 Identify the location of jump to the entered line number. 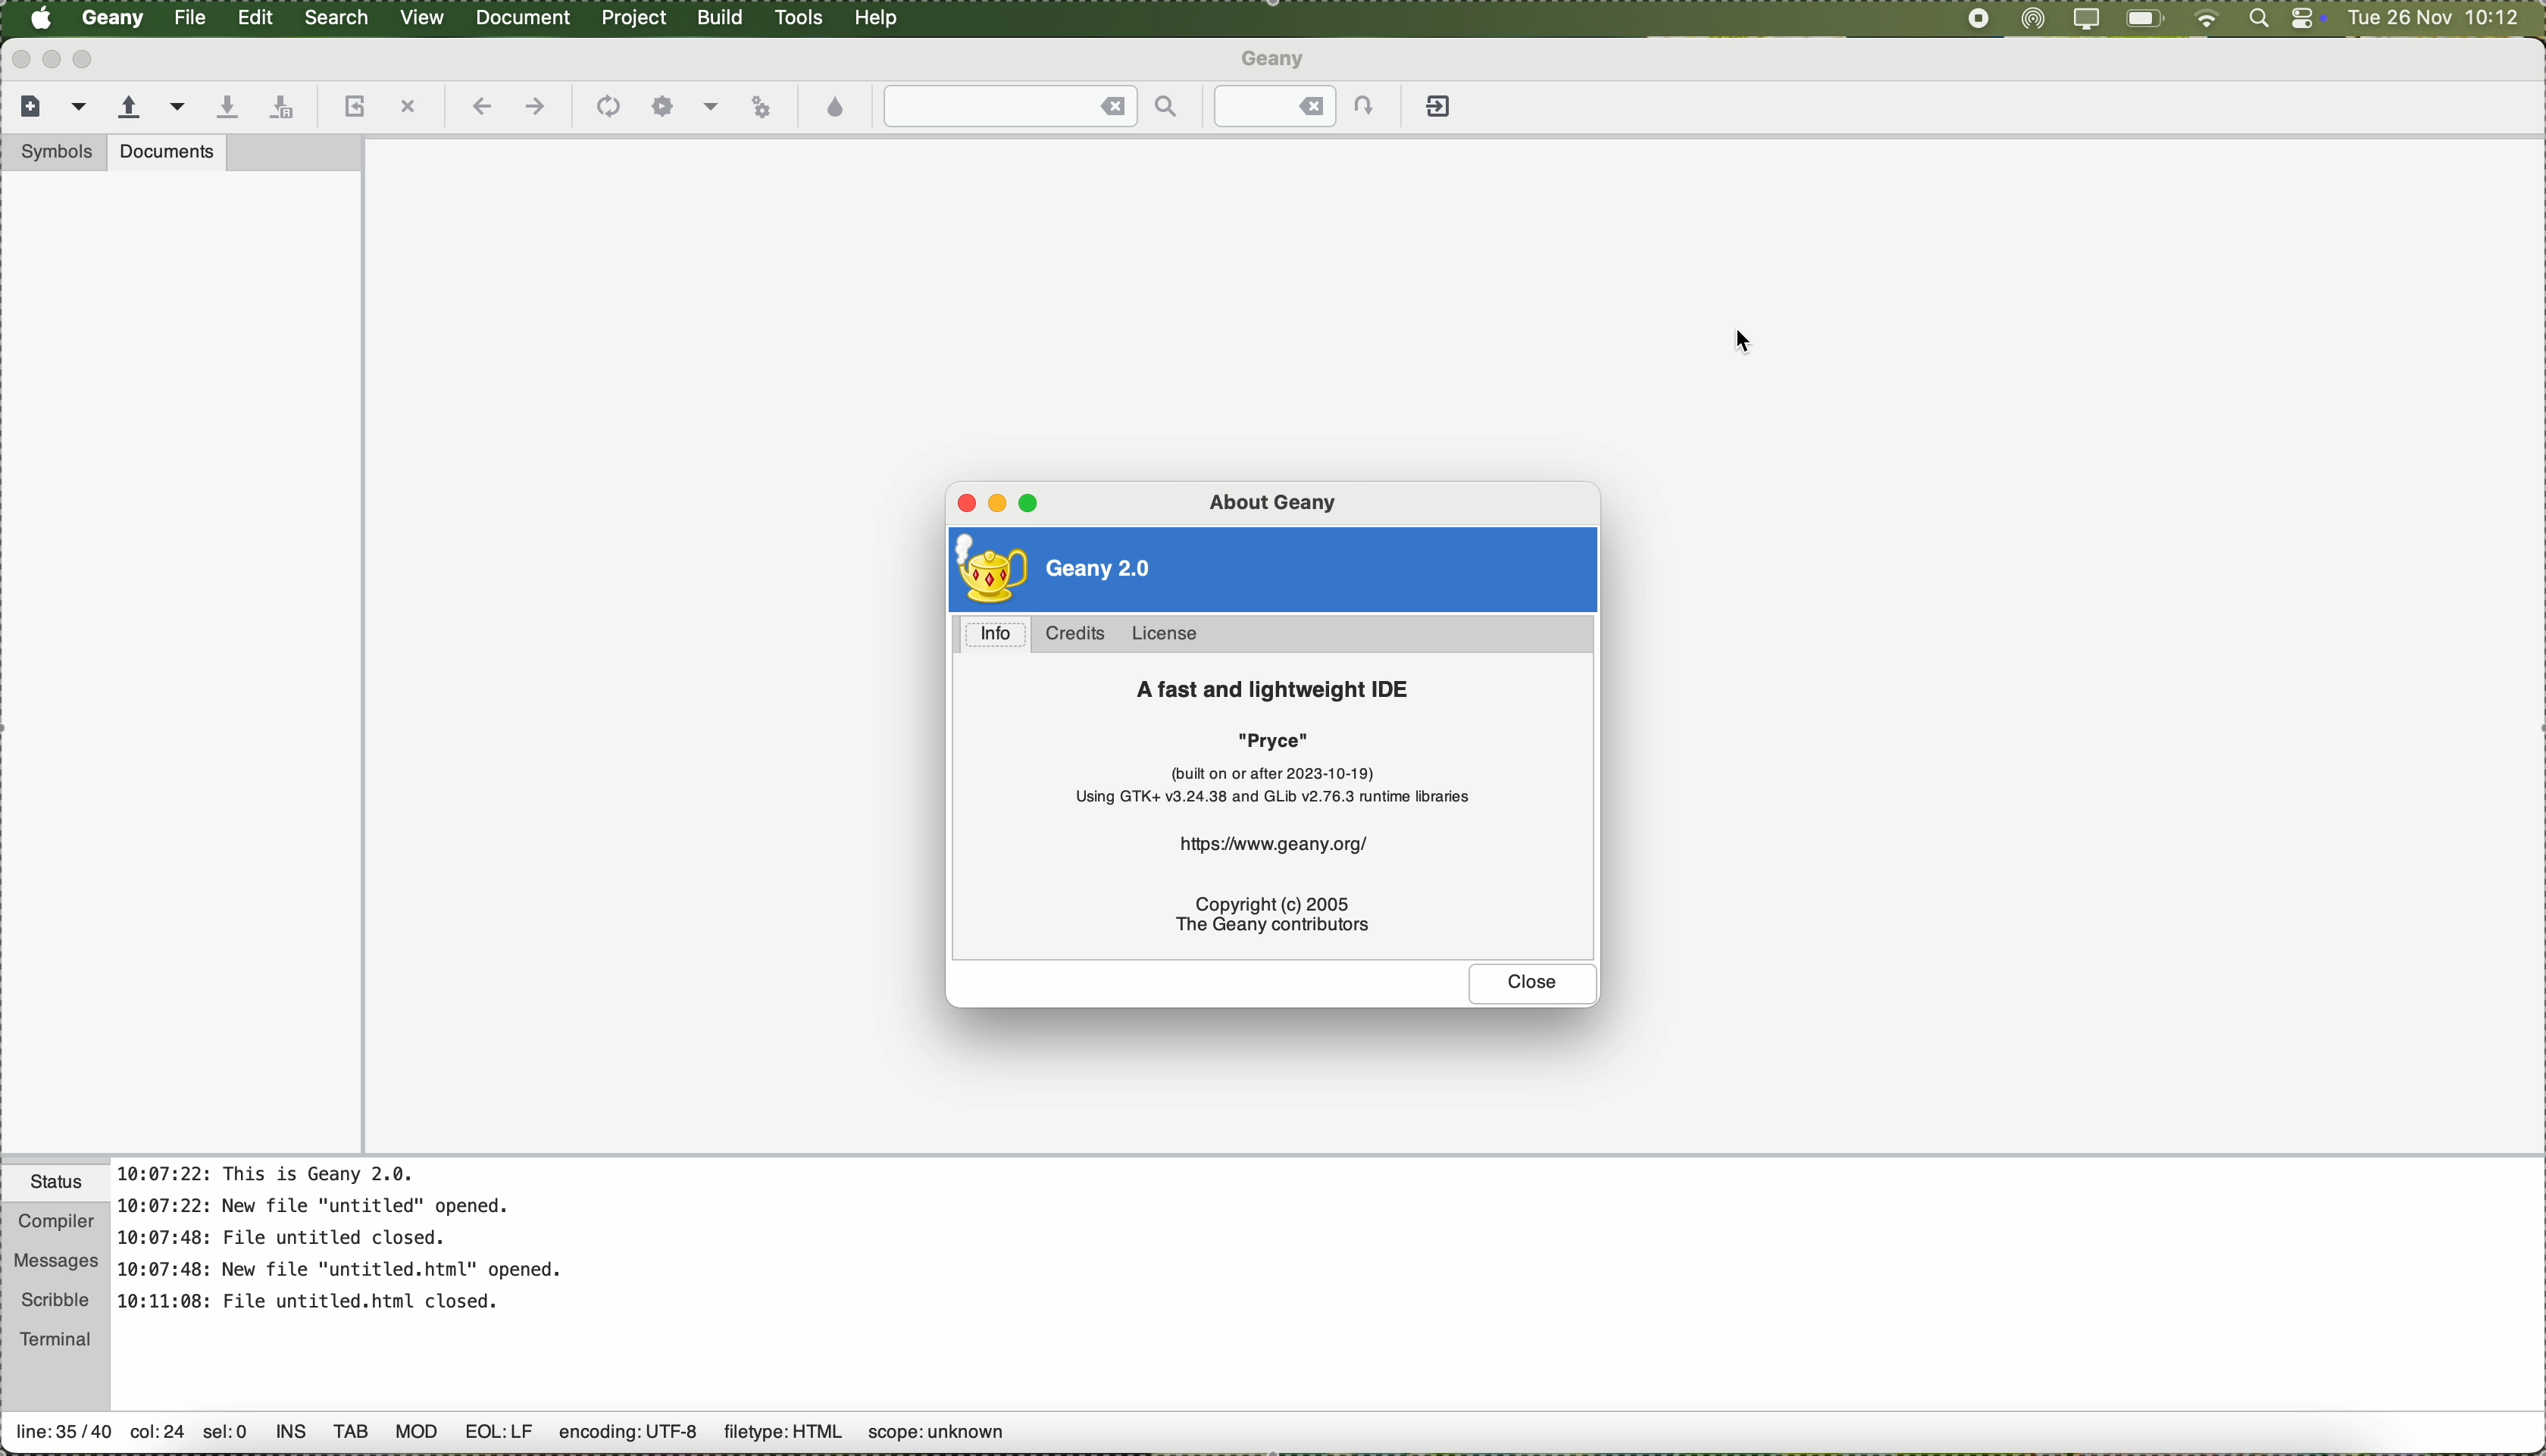
(1298, 106).